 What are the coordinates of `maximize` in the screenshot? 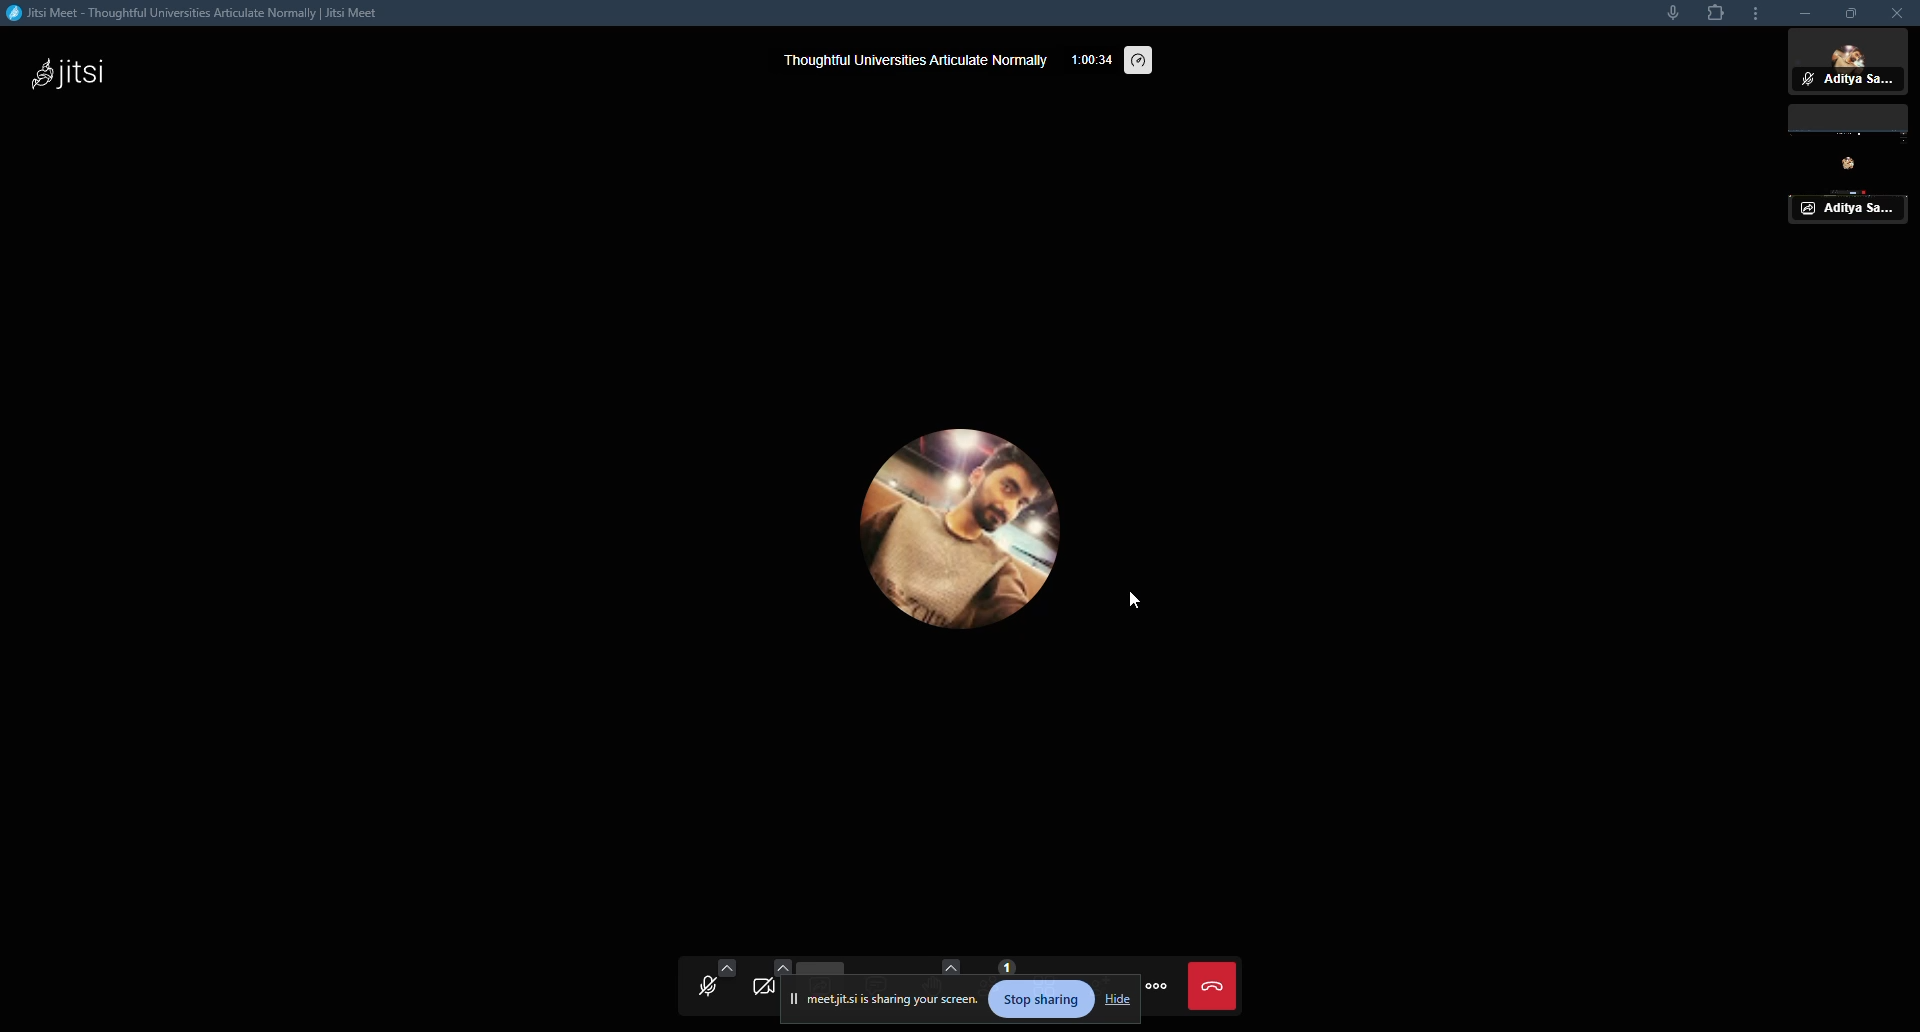 It's located at (1848, 16).